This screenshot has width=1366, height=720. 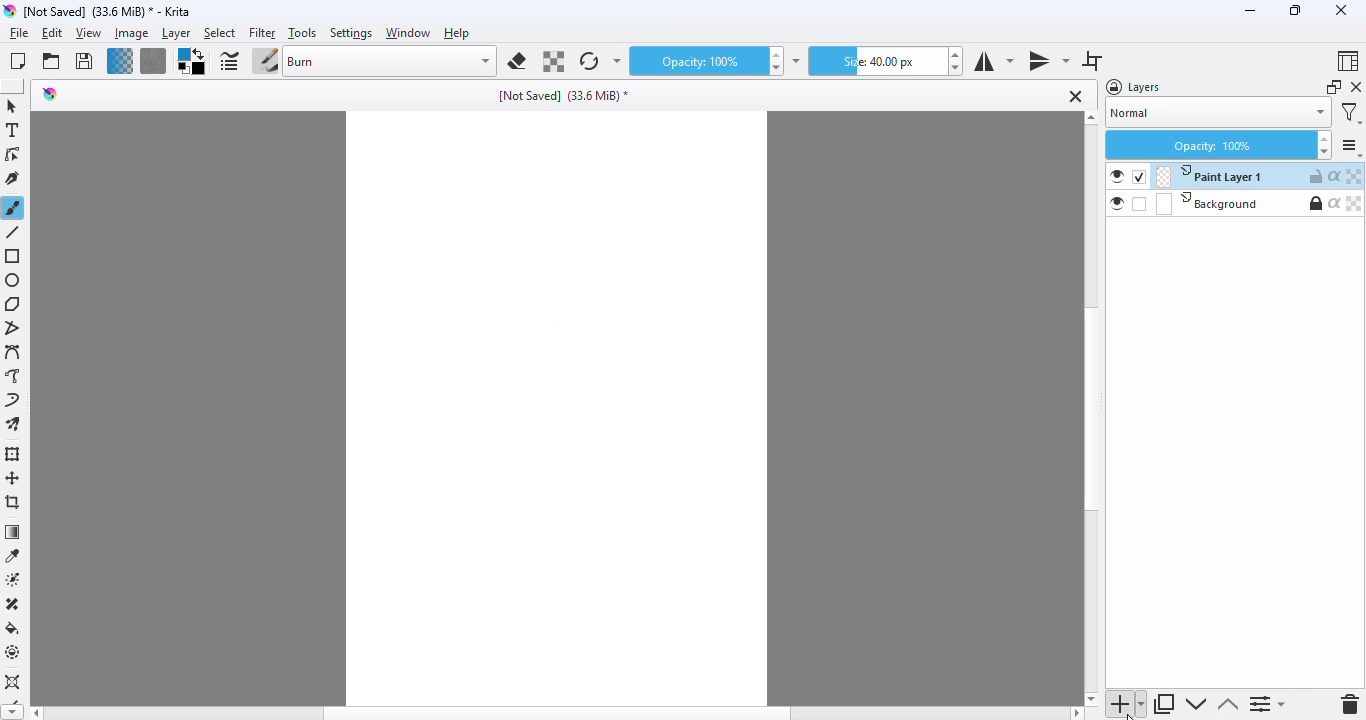 I want to click on choose workspace, so click(x=1346, y=61).